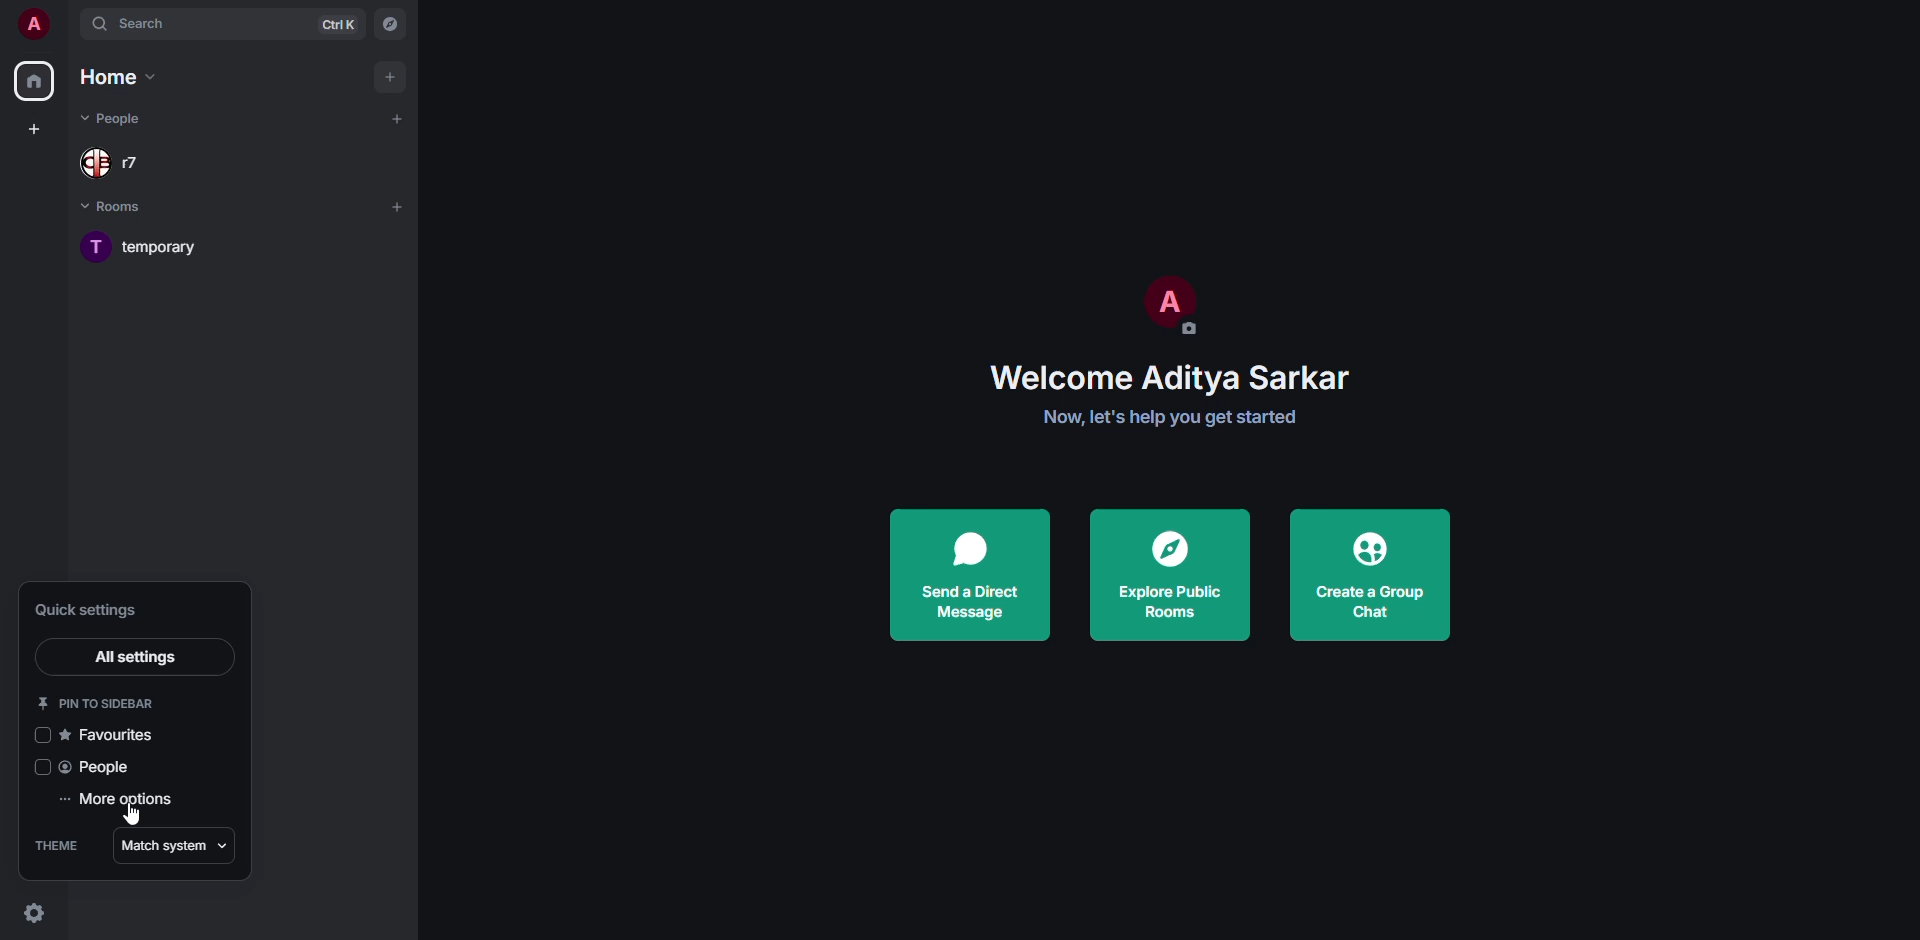 Image resolution: width=1920 pixels, height=940 pixels. I want to click on more options, so click(117, 799).